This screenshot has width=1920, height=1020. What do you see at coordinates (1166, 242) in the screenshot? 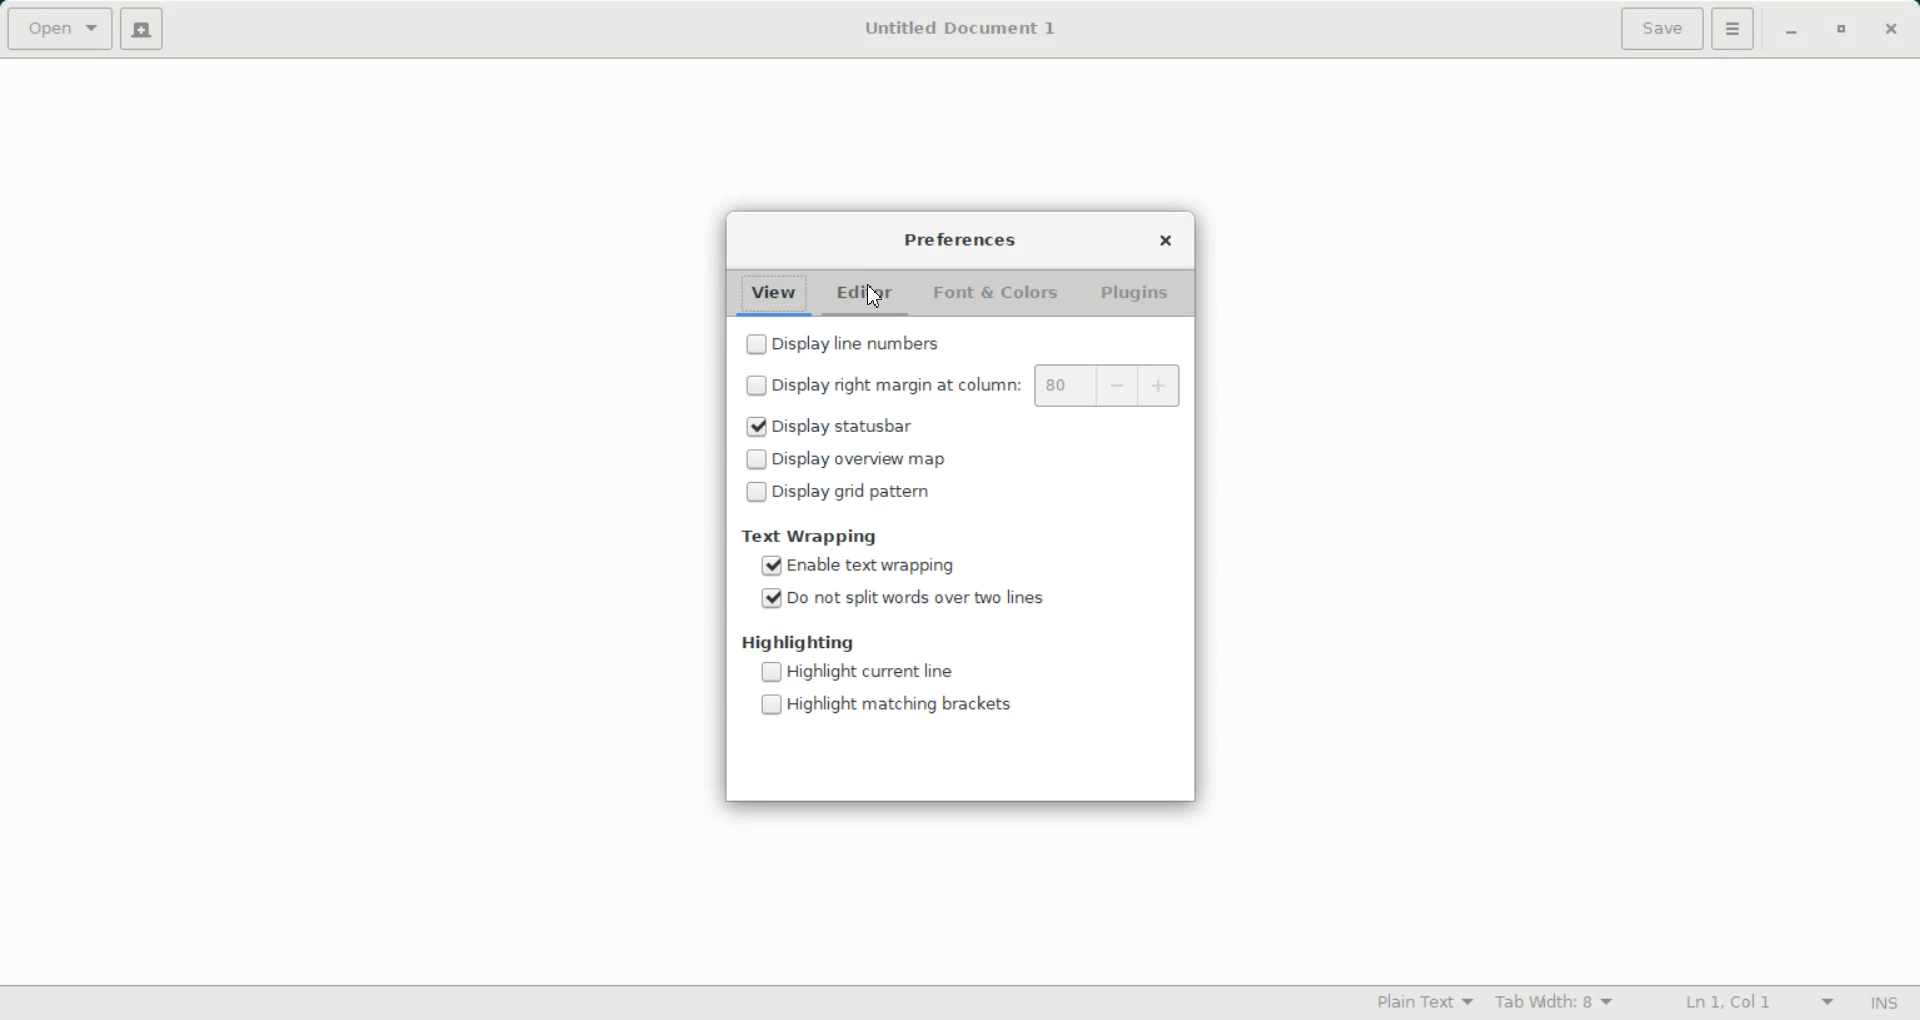
I see `Close` at bounding box center [1166, 242].